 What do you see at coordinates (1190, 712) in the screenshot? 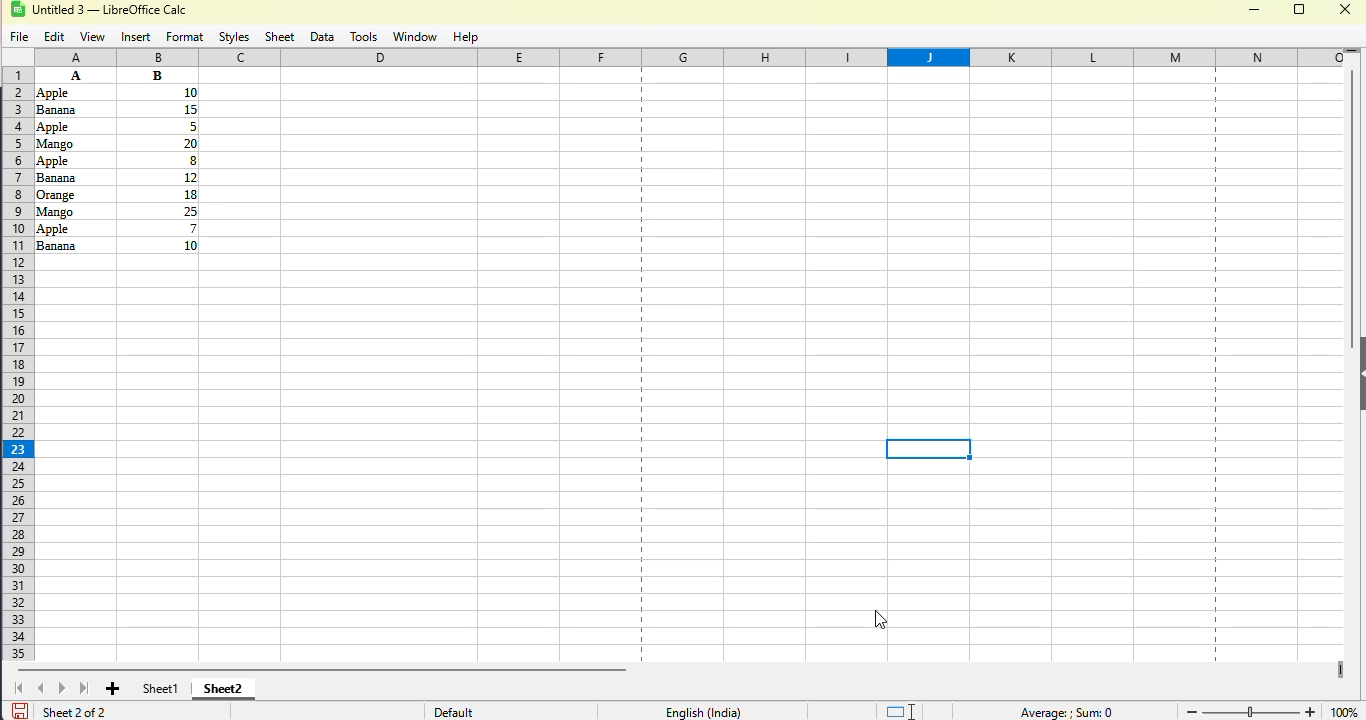
I see `zoom out` at bounding box center [1190, 712].